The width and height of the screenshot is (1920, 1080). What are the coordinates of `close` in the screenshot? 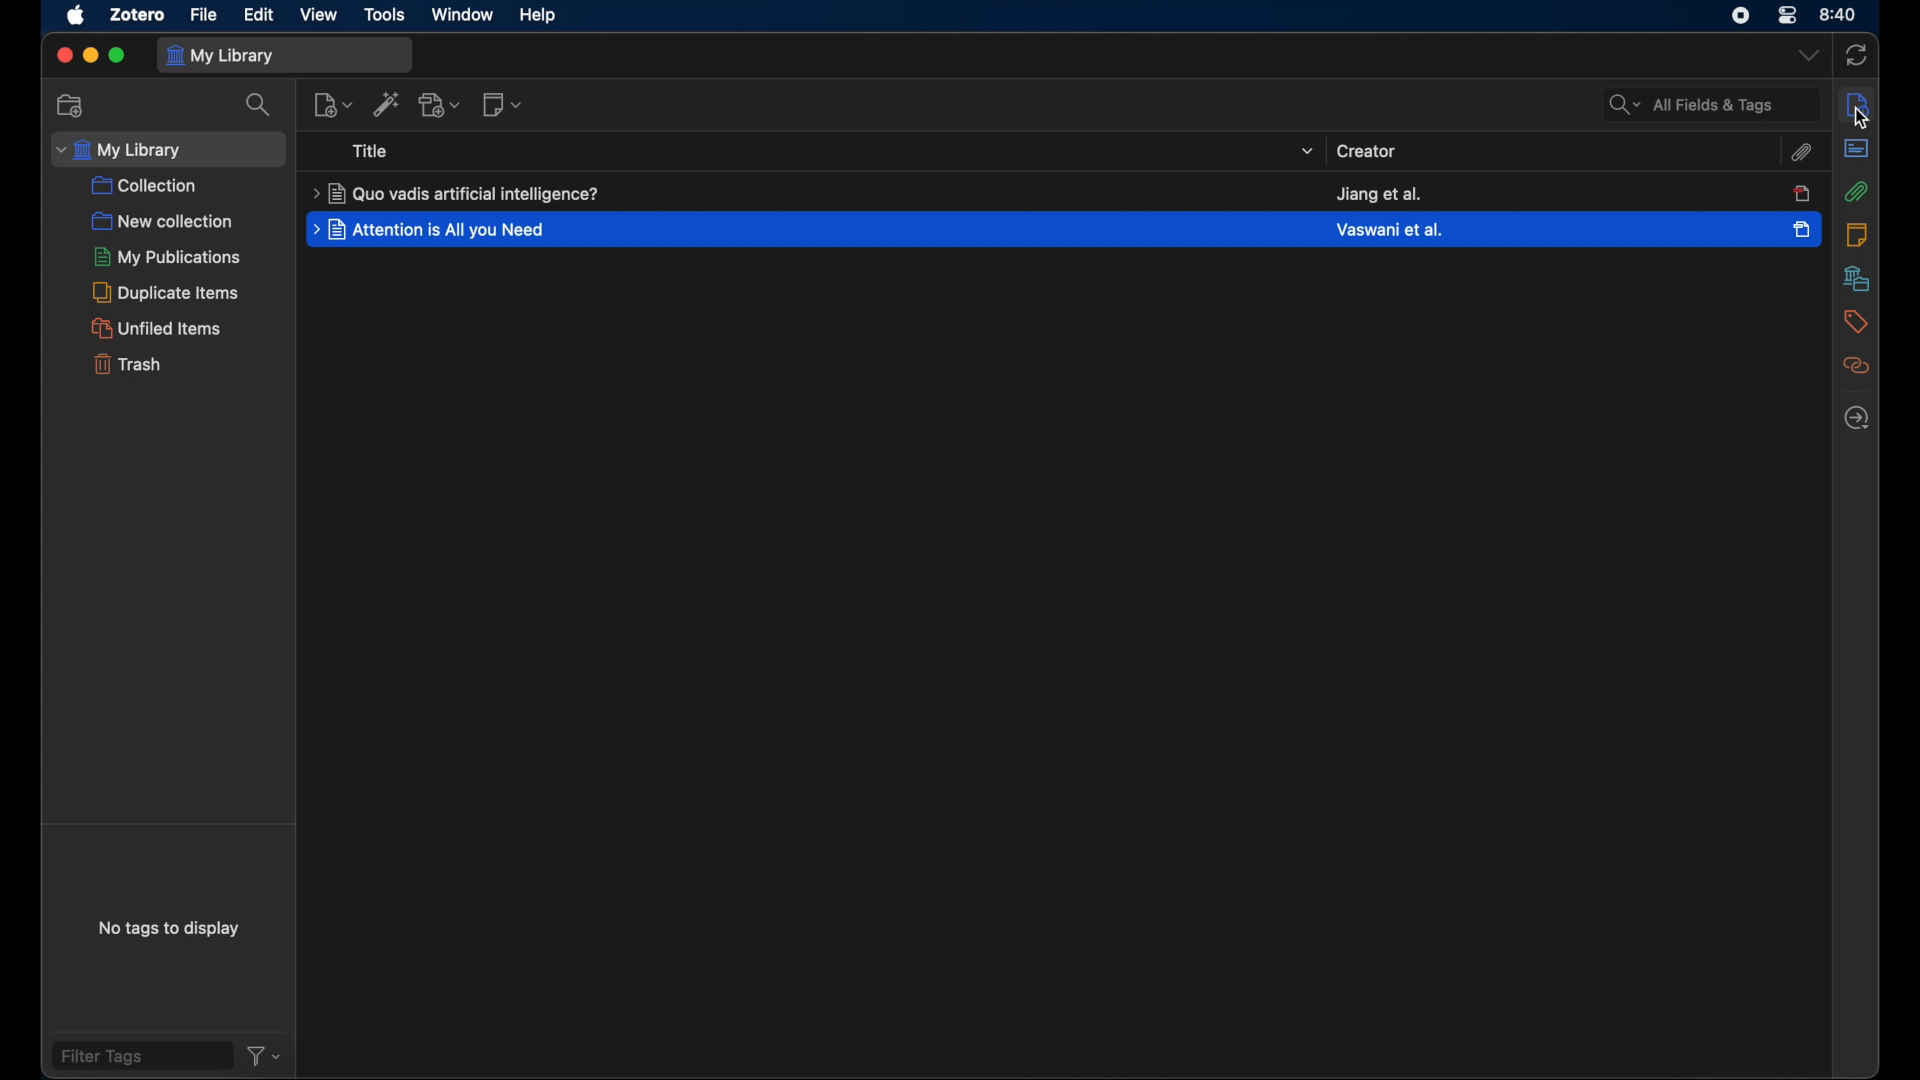 It's located at (61, 56).